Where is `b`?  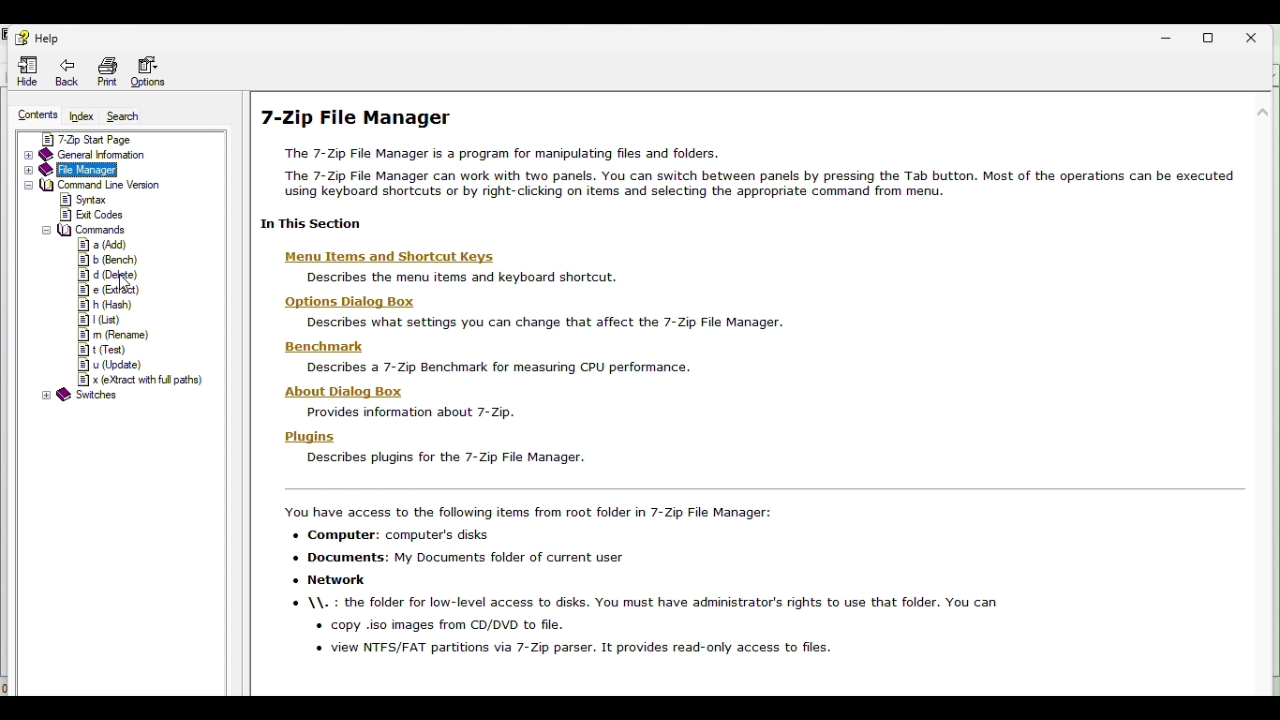
b is located at coordinates (108, 261).